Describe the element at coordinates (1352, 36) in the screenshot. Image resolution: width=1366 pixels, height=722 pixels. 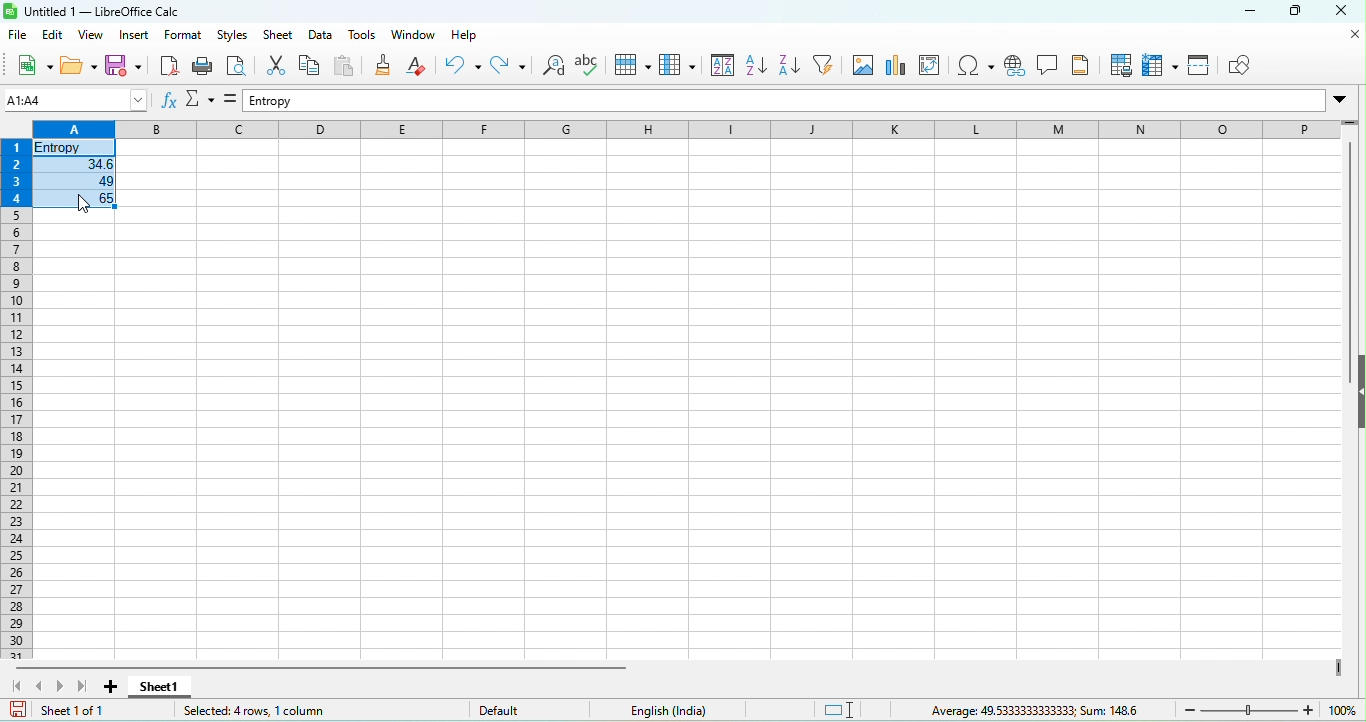
I see `close` at that location.